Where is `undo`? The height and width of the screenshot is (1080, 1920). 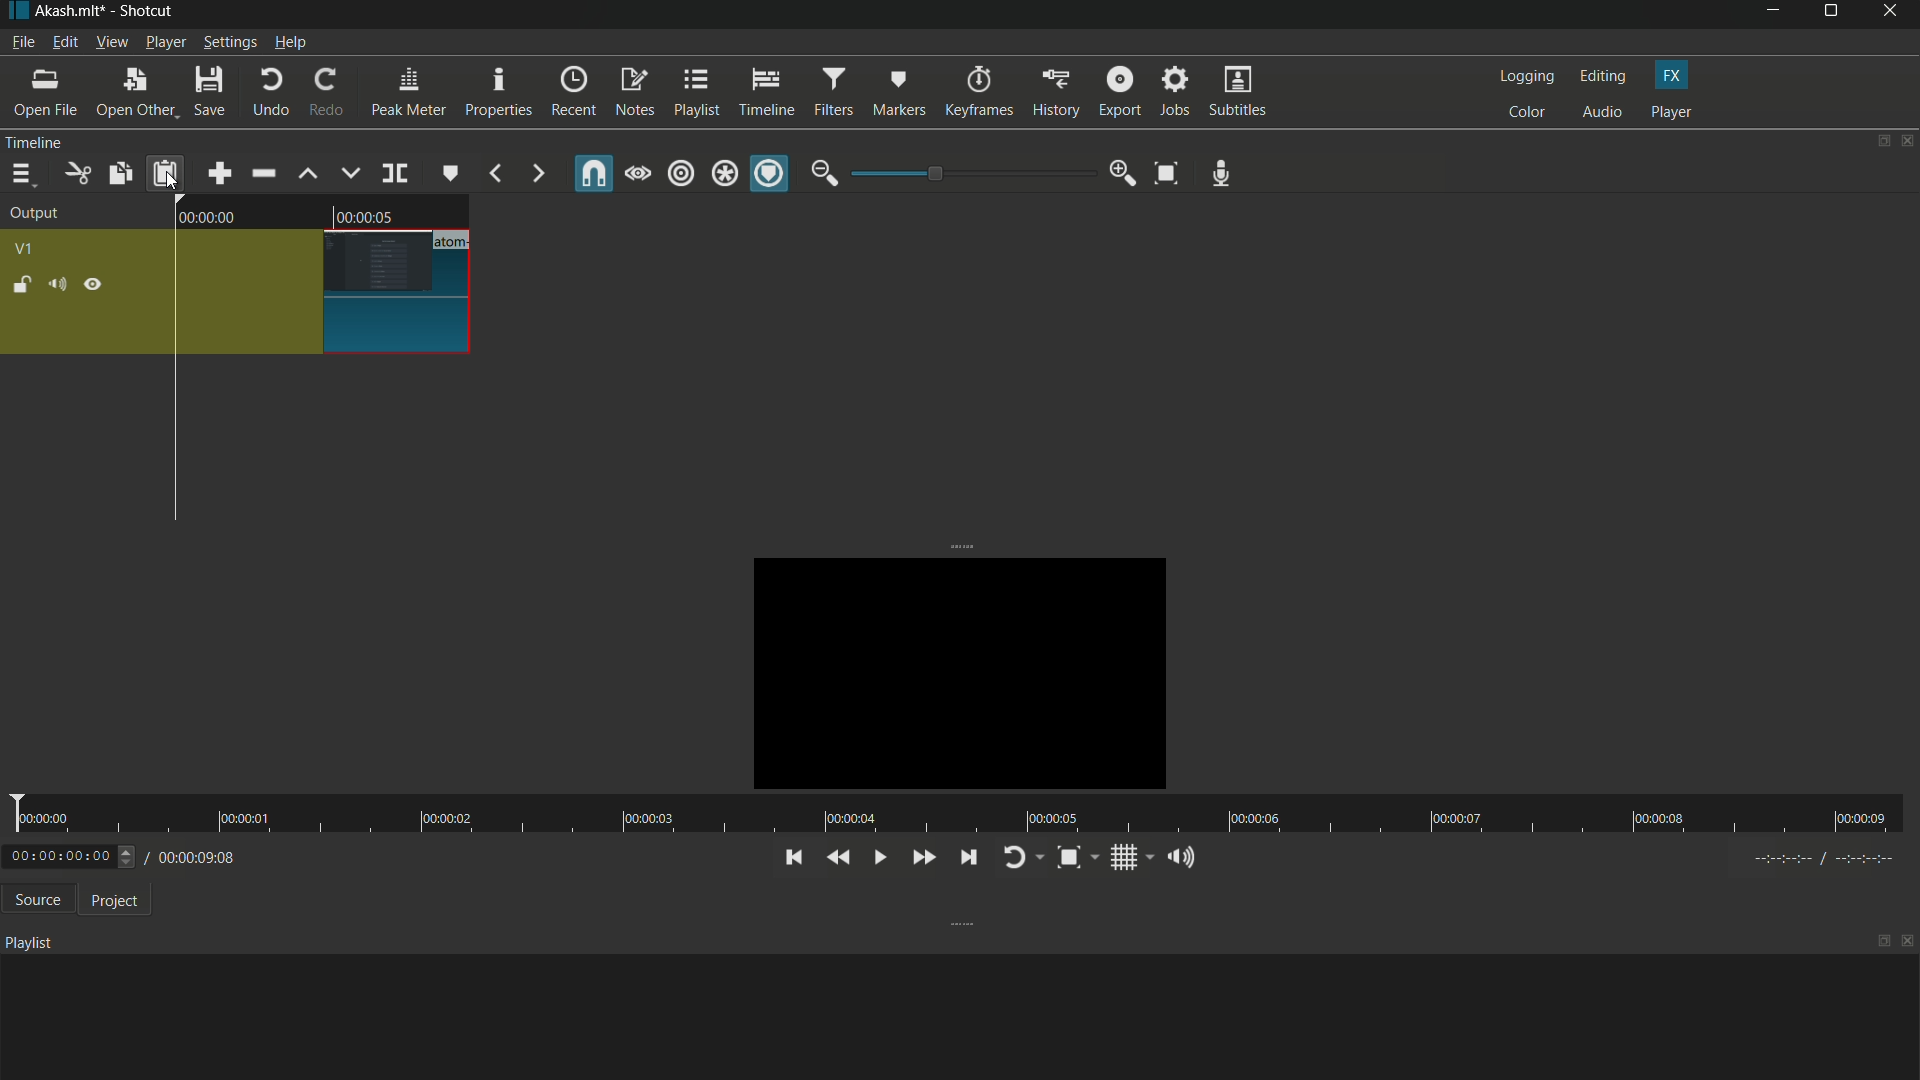
undo is located at coordinates (266, 93).